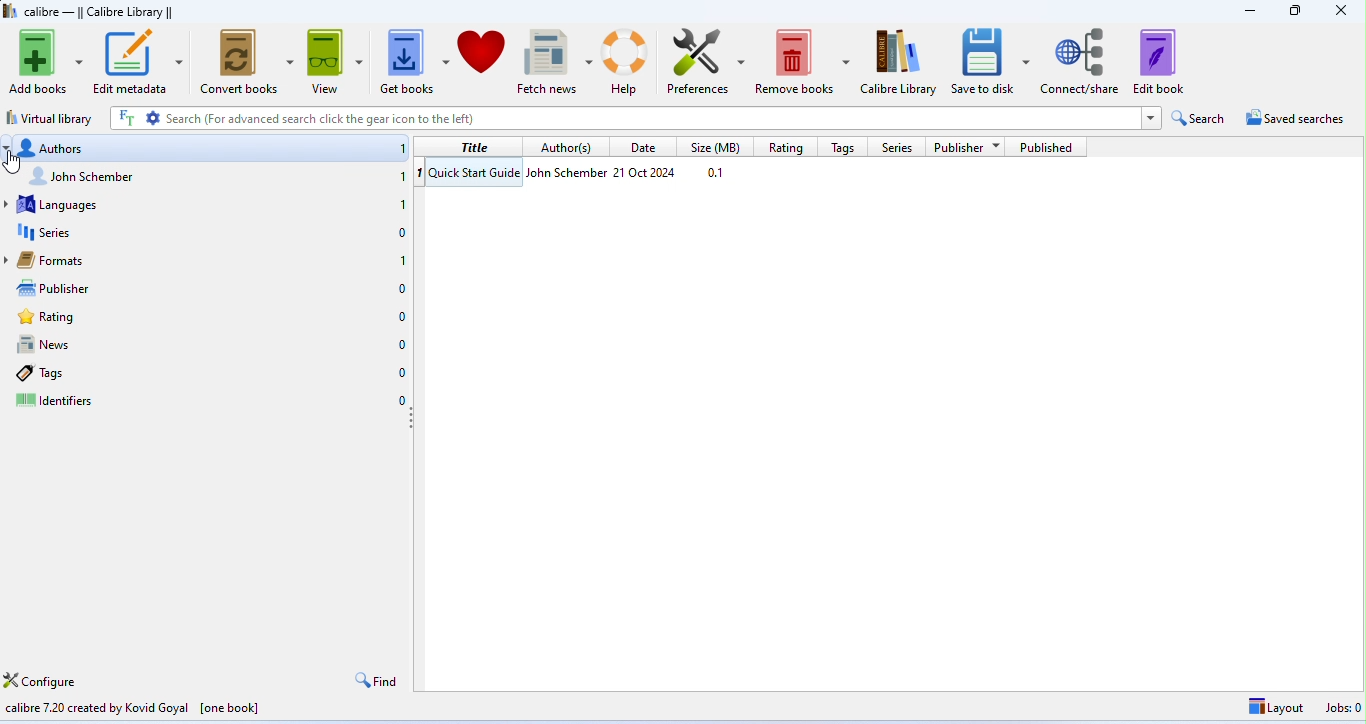 The width and height of the screenshot is (1366, 724). Describe the element at coordinates (849, 149) in the screenshot. I see `tags` at that location.